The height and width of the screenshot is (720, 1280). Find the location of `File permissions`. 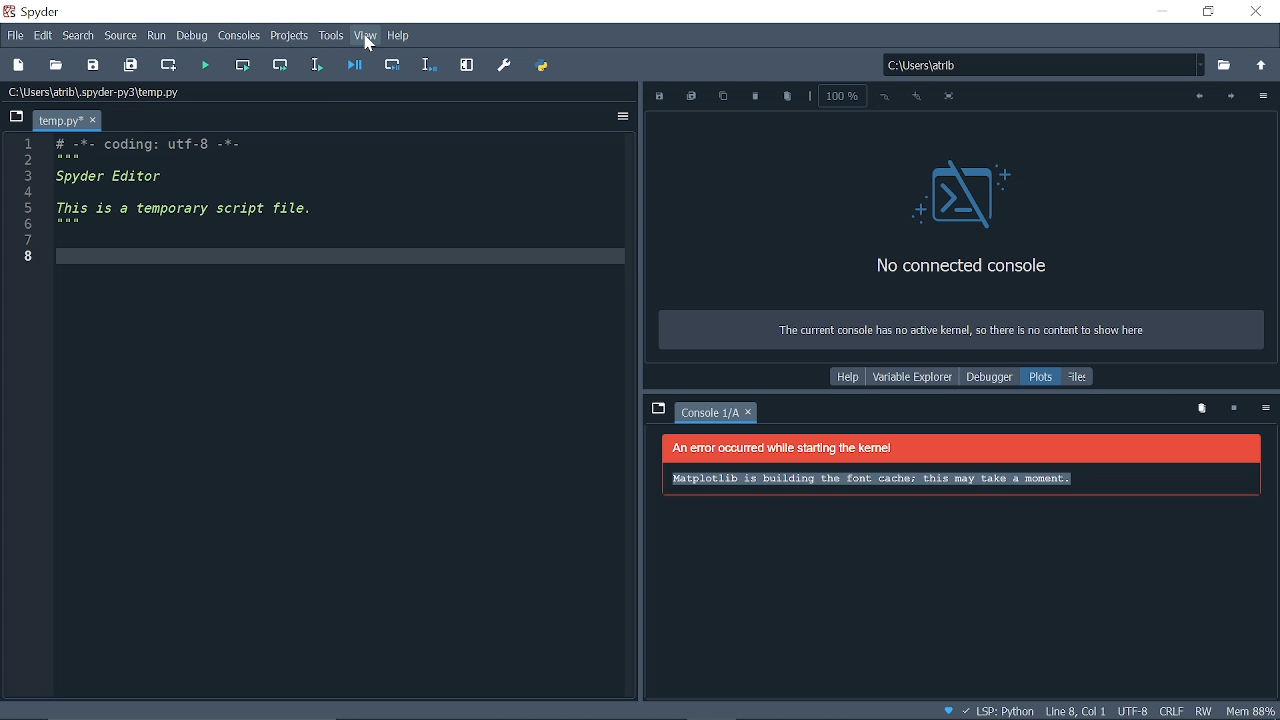

File permissions is located at coordinates (1205, 710).